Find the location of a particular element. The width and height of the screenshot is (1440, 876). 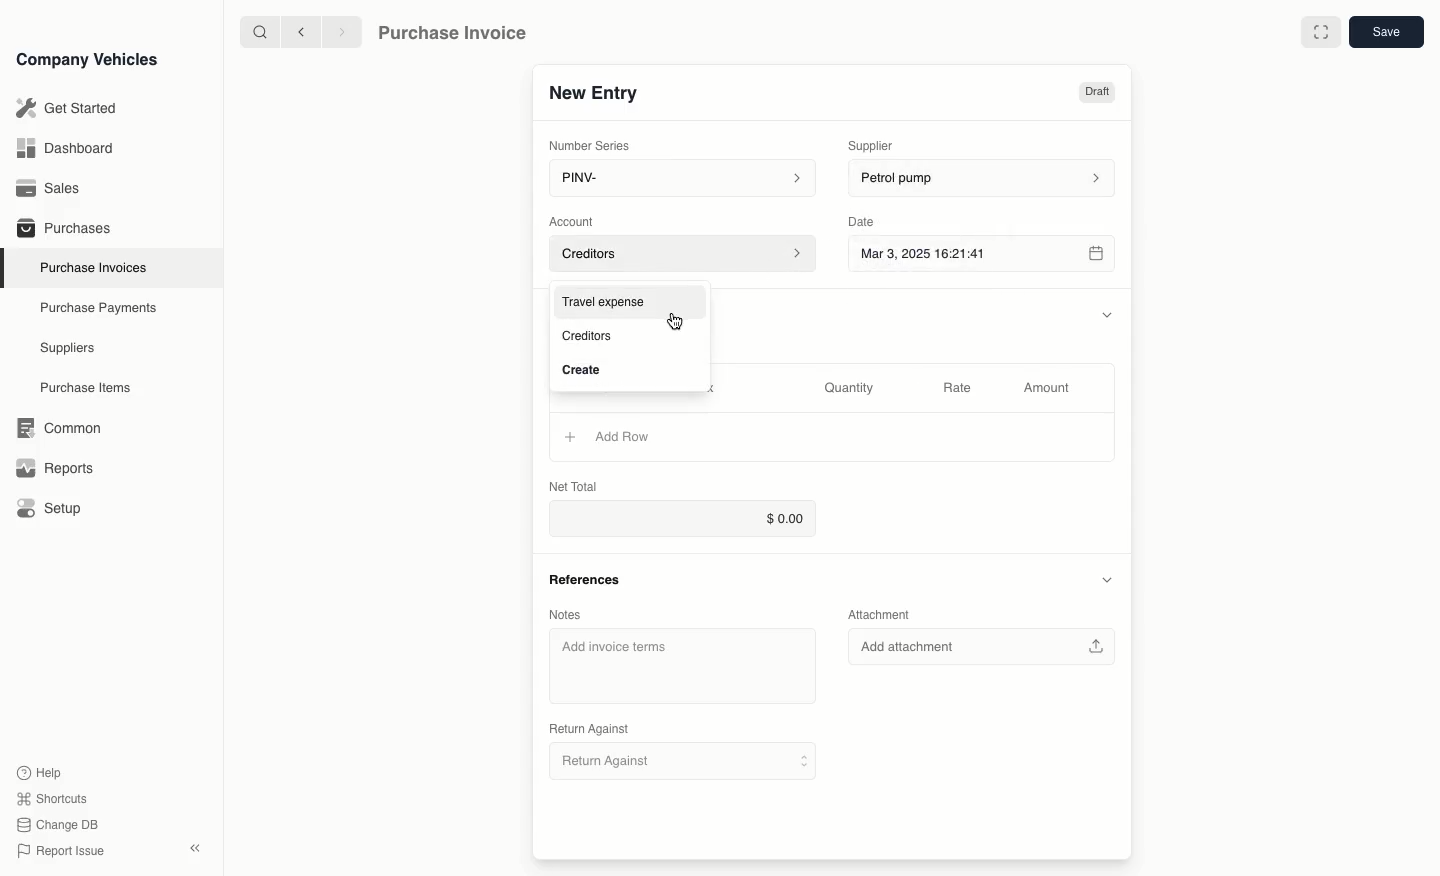

Account is located at coordinates (679, 254).